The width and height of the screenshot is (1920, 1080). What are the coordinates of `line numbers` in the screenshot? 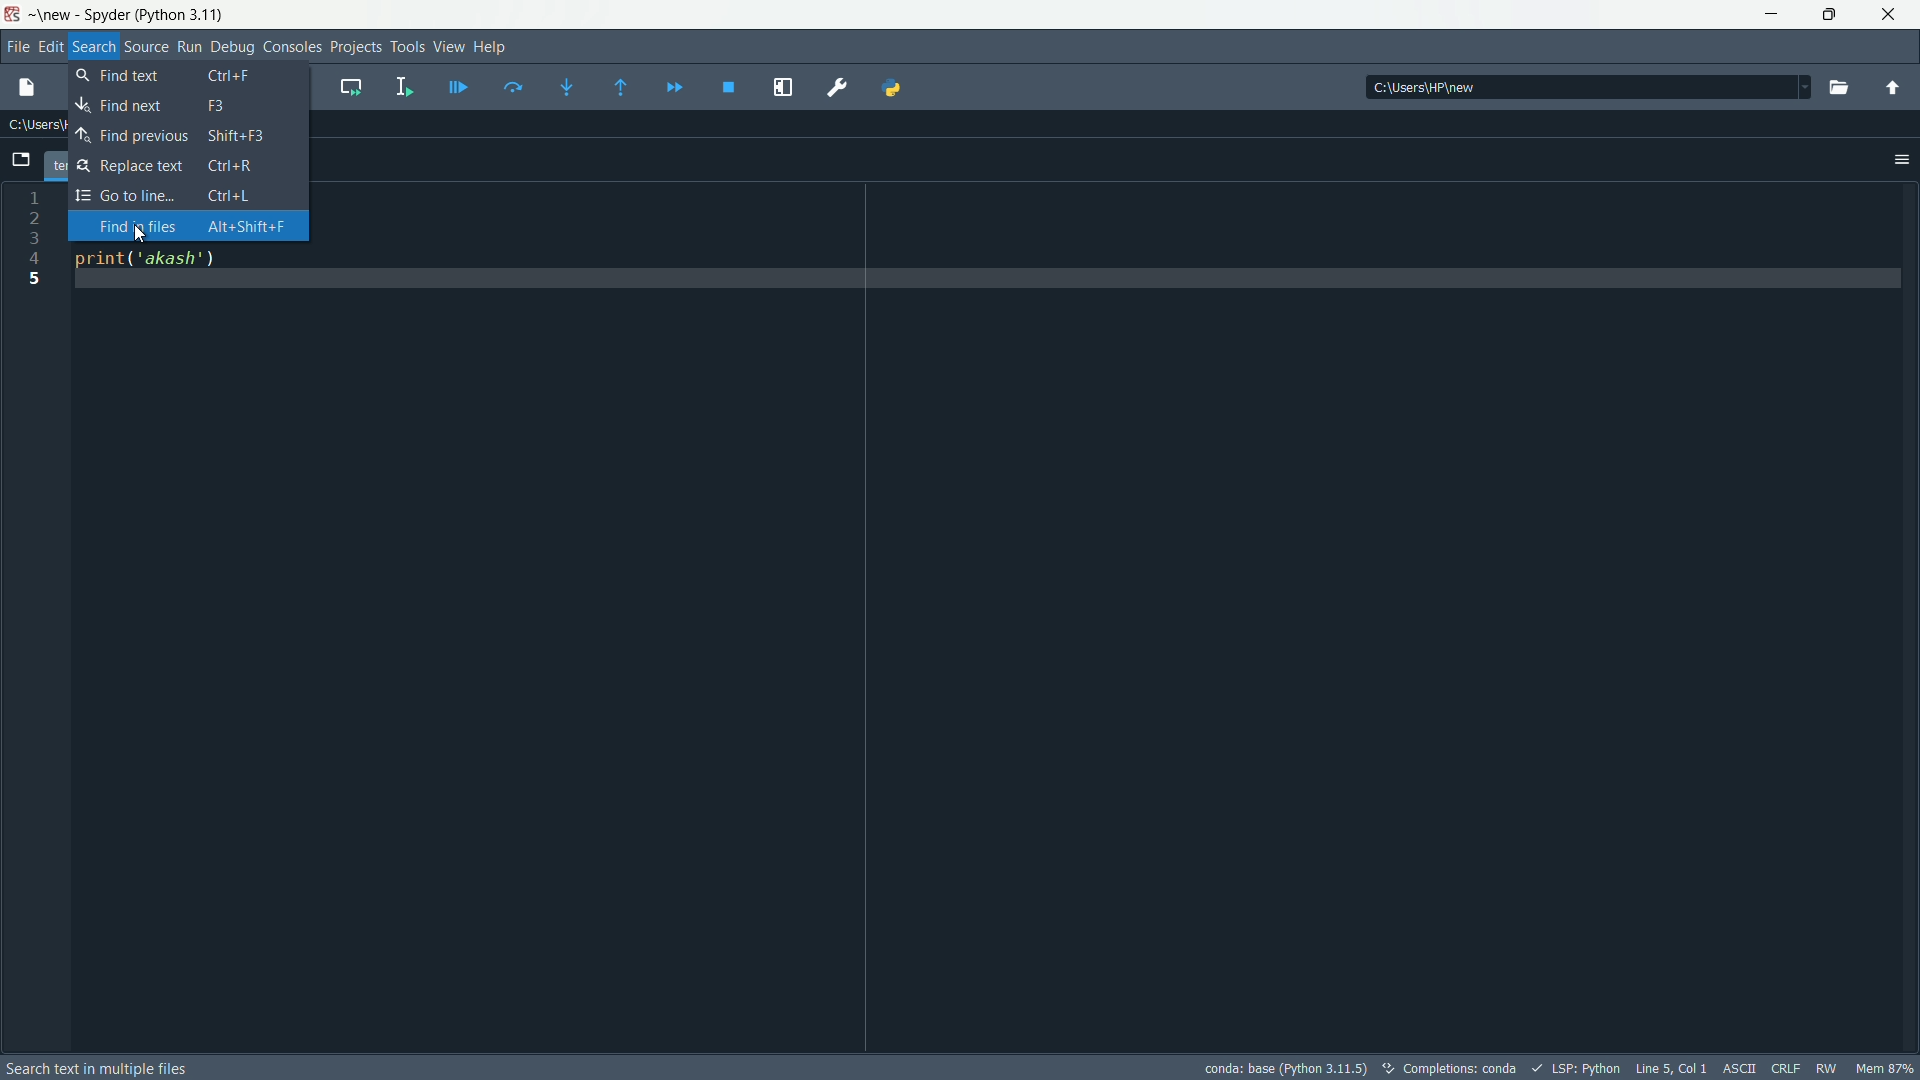 It's located at (34, 616).